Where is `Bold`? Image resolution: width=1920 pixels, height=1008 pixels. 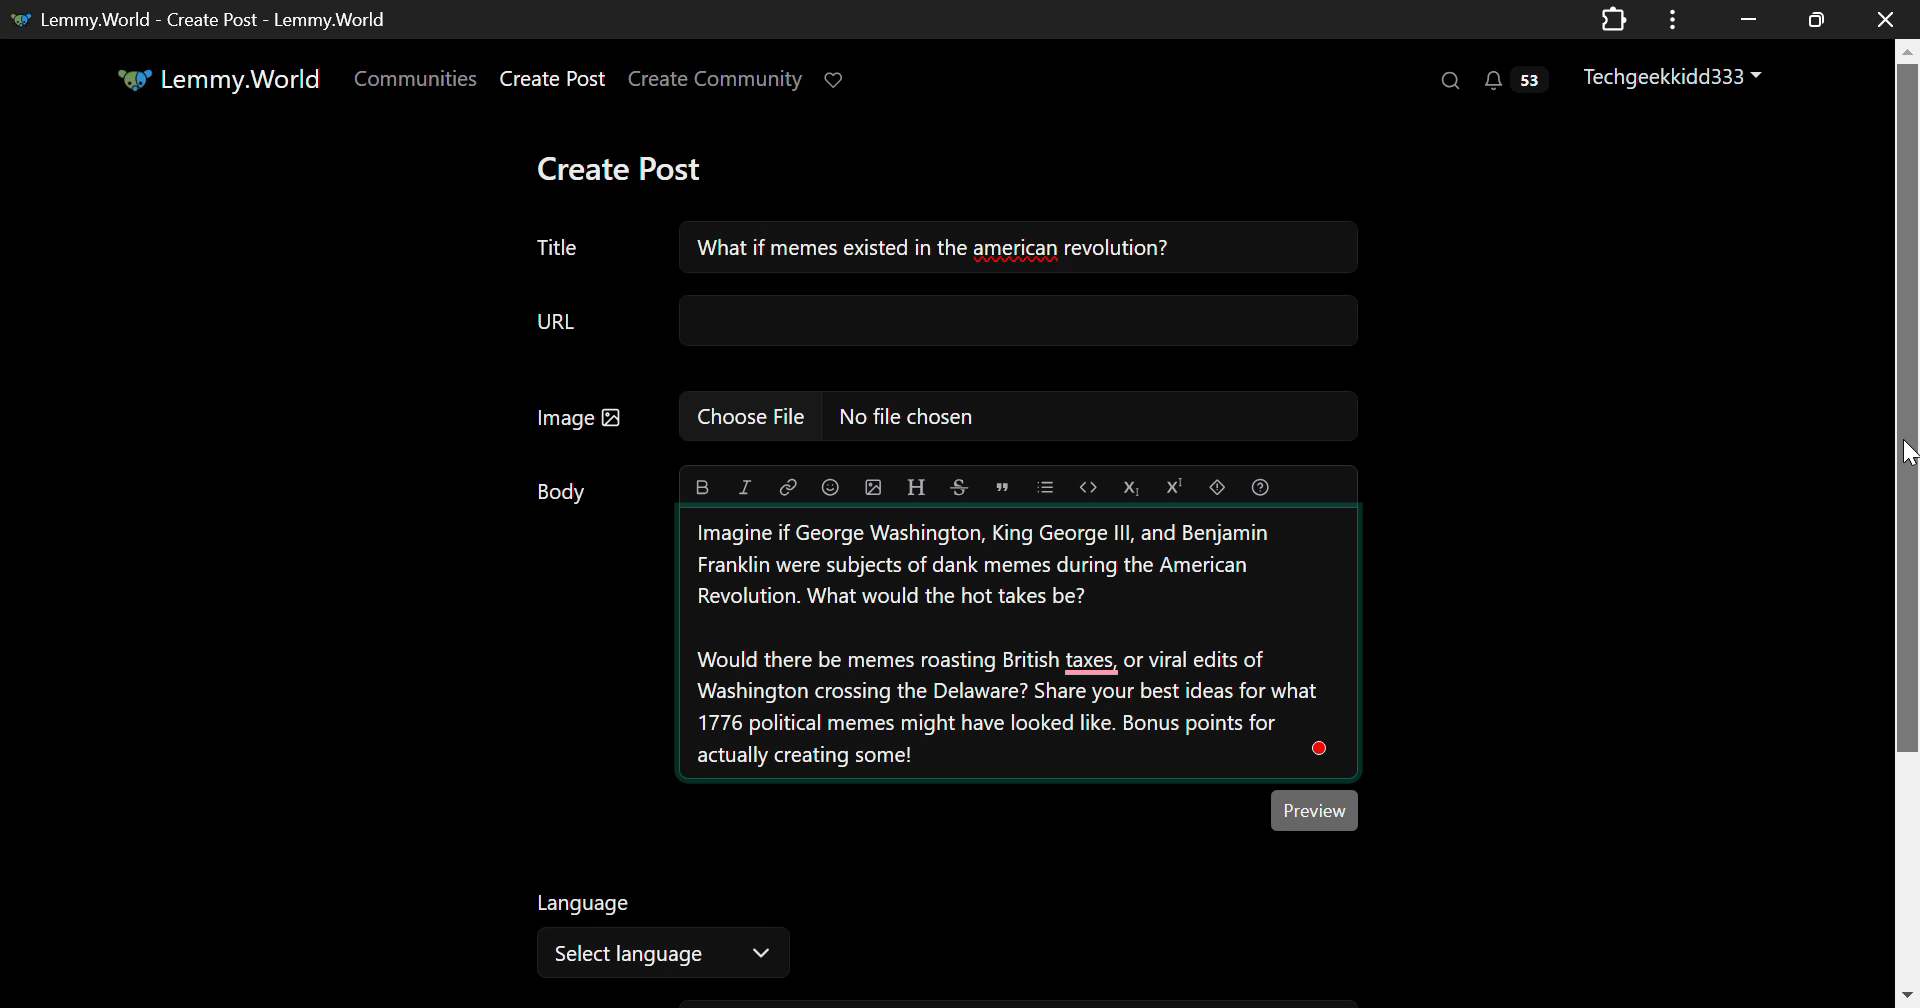 Bold is located at coordinates (700, 486).